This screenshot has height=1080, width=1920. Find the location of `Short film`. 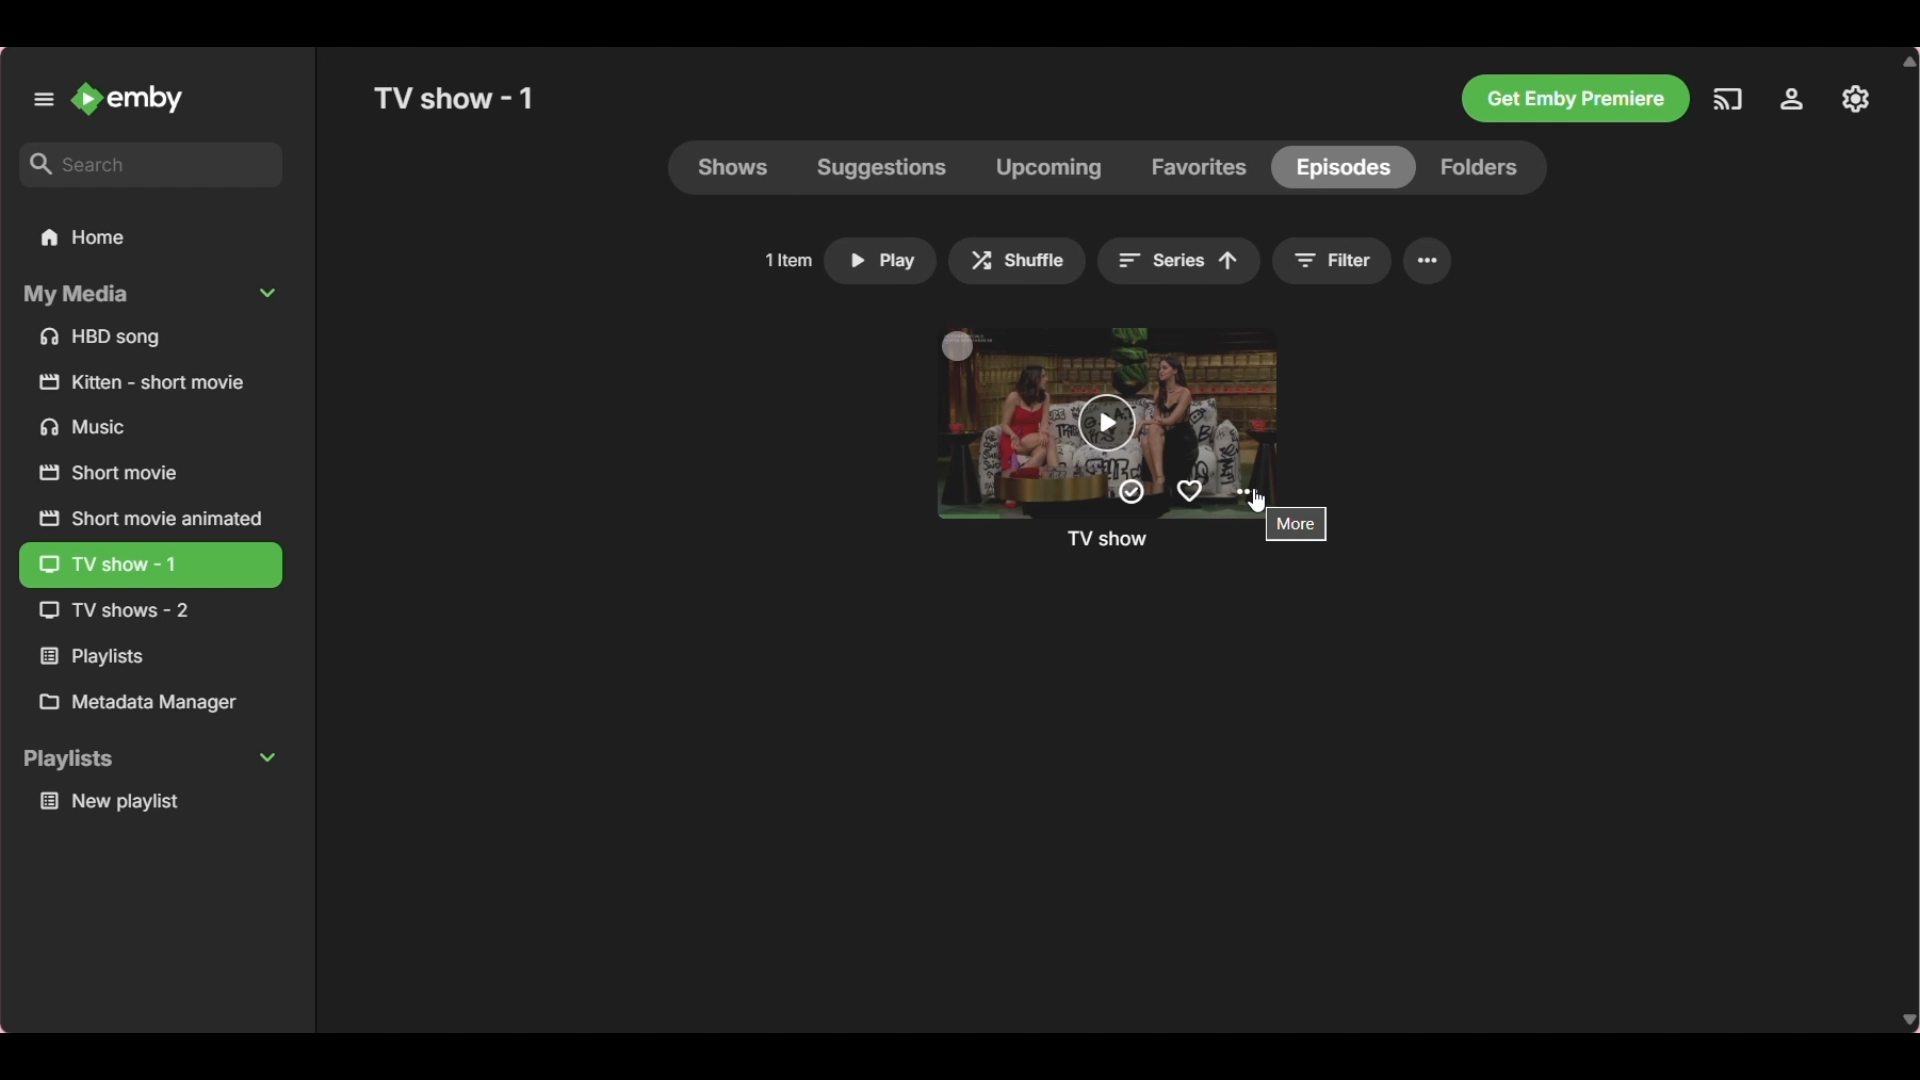

Short film is located at coordinates (149, 517).